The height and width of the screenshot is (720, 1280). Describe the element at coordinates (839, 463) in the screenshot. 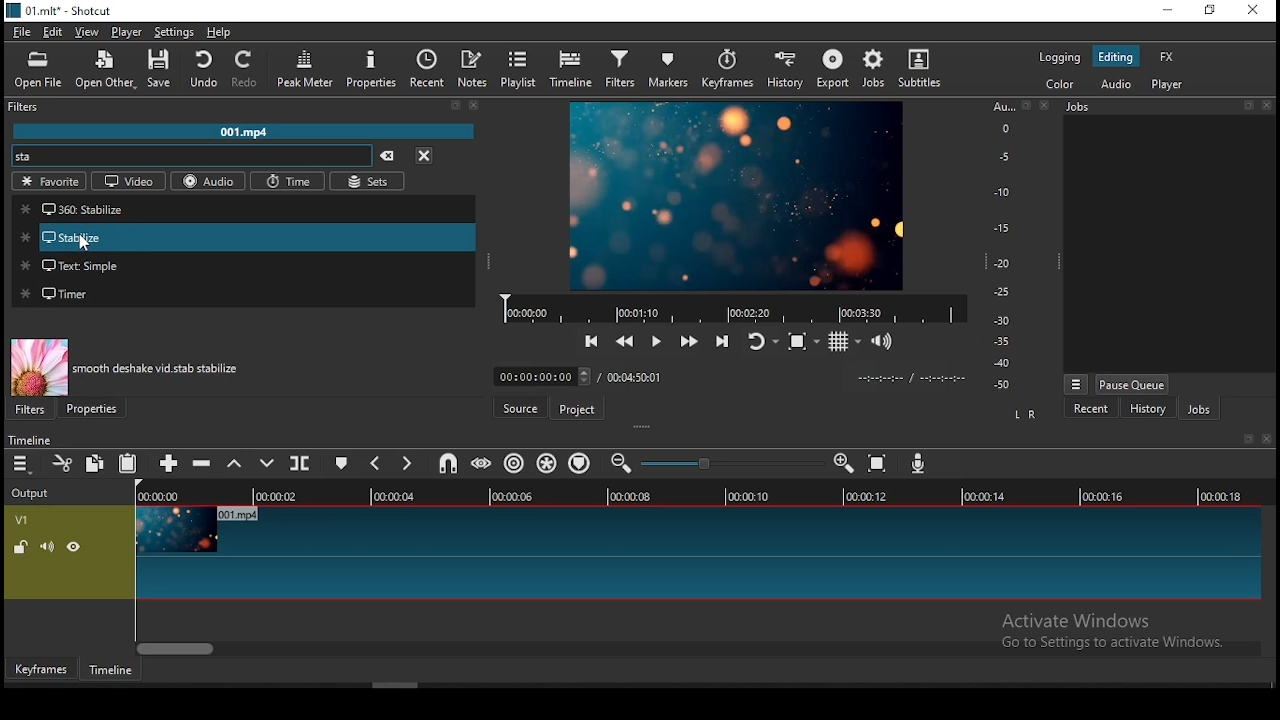

I see `zoom timeline` at that location.